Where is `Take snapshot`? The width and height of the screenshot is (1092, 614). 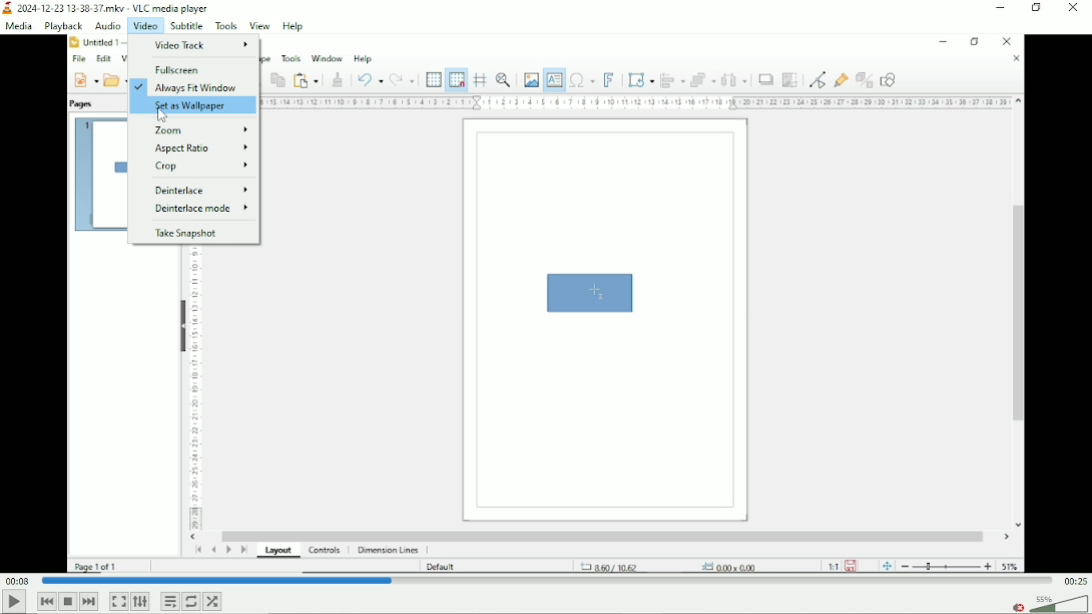 Take snapshot is located at coordinates (187, 233).